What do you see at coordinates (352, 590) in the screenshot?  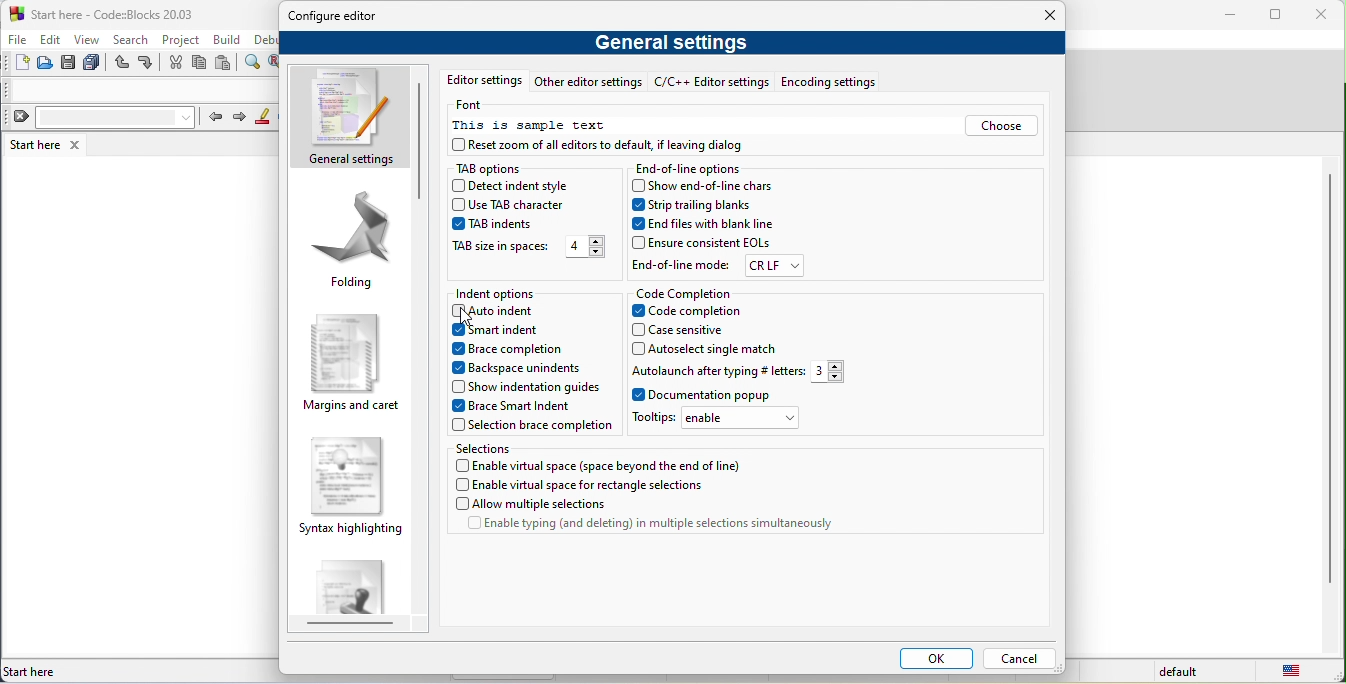 I see `default code` at bounding box center [352, 590].